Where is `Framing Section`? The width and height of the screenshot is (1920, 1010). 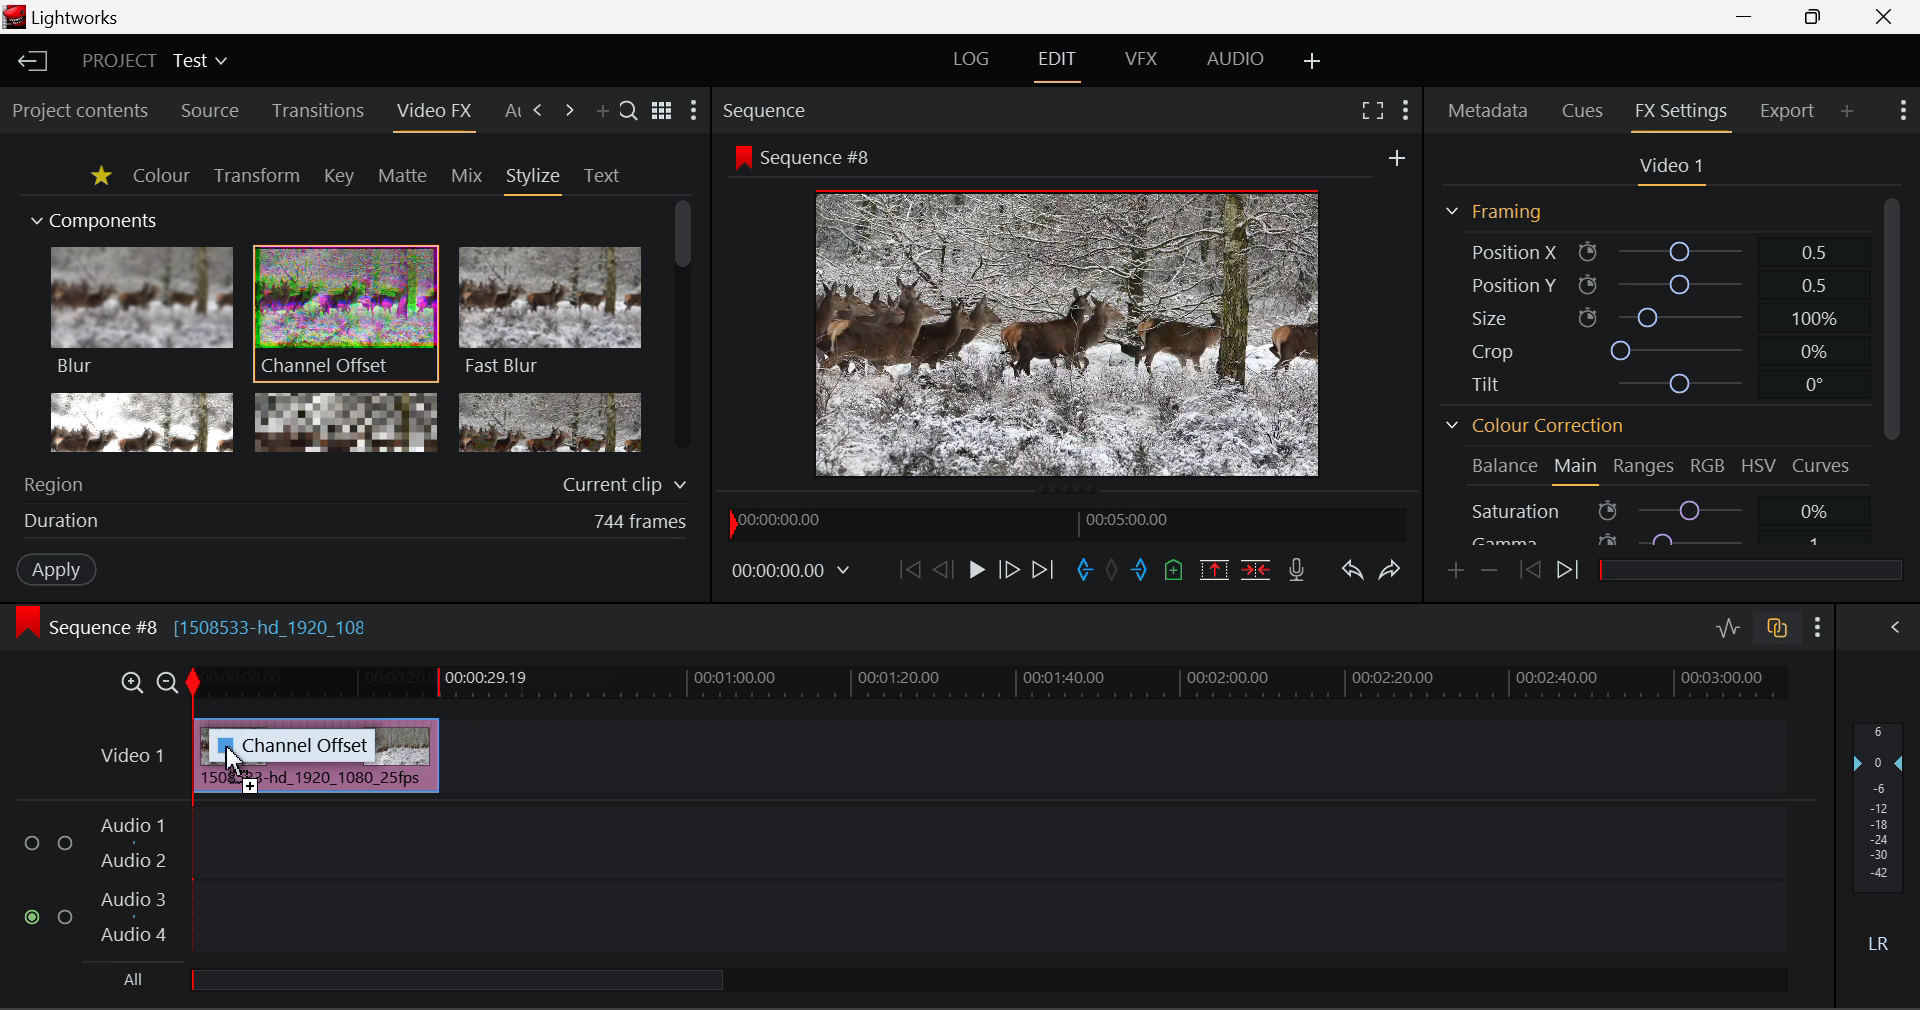
Framing Section is located at coordinates (1498, 211).